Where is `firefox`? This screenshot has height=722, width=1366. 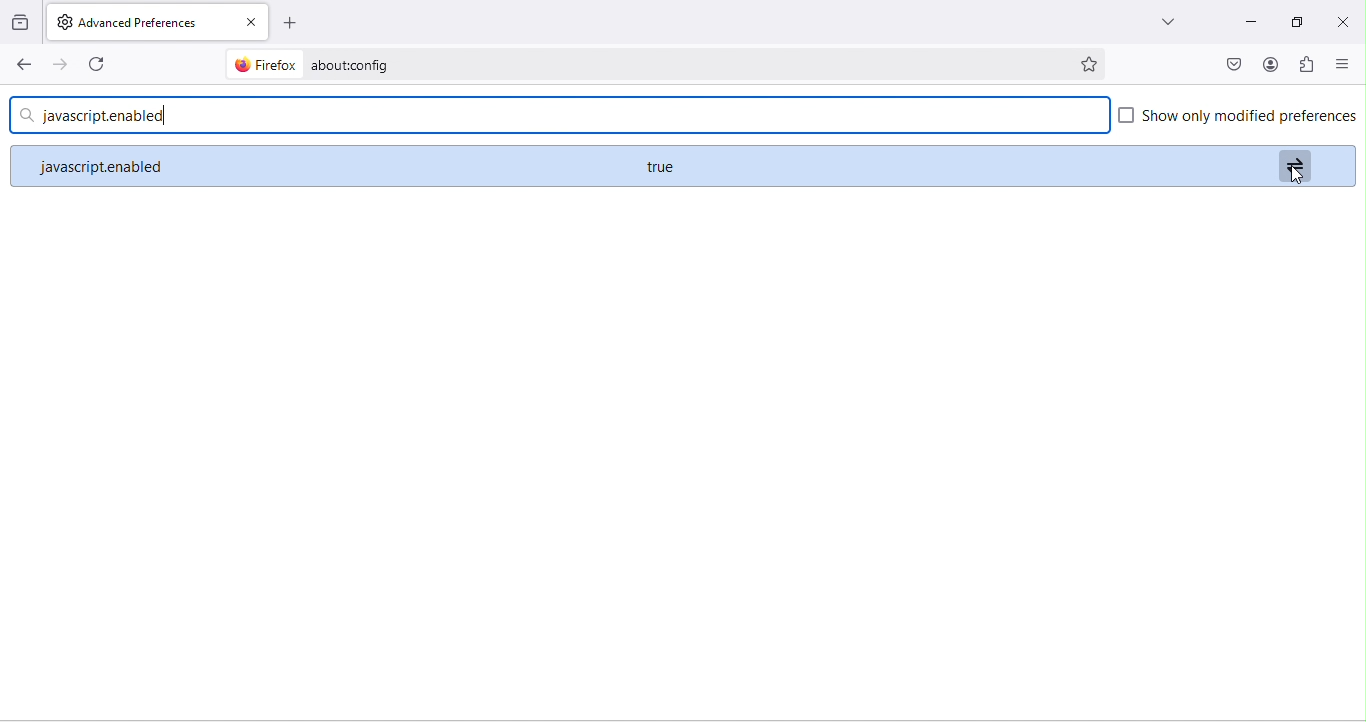 firefox is located at coordinates (267, 64).